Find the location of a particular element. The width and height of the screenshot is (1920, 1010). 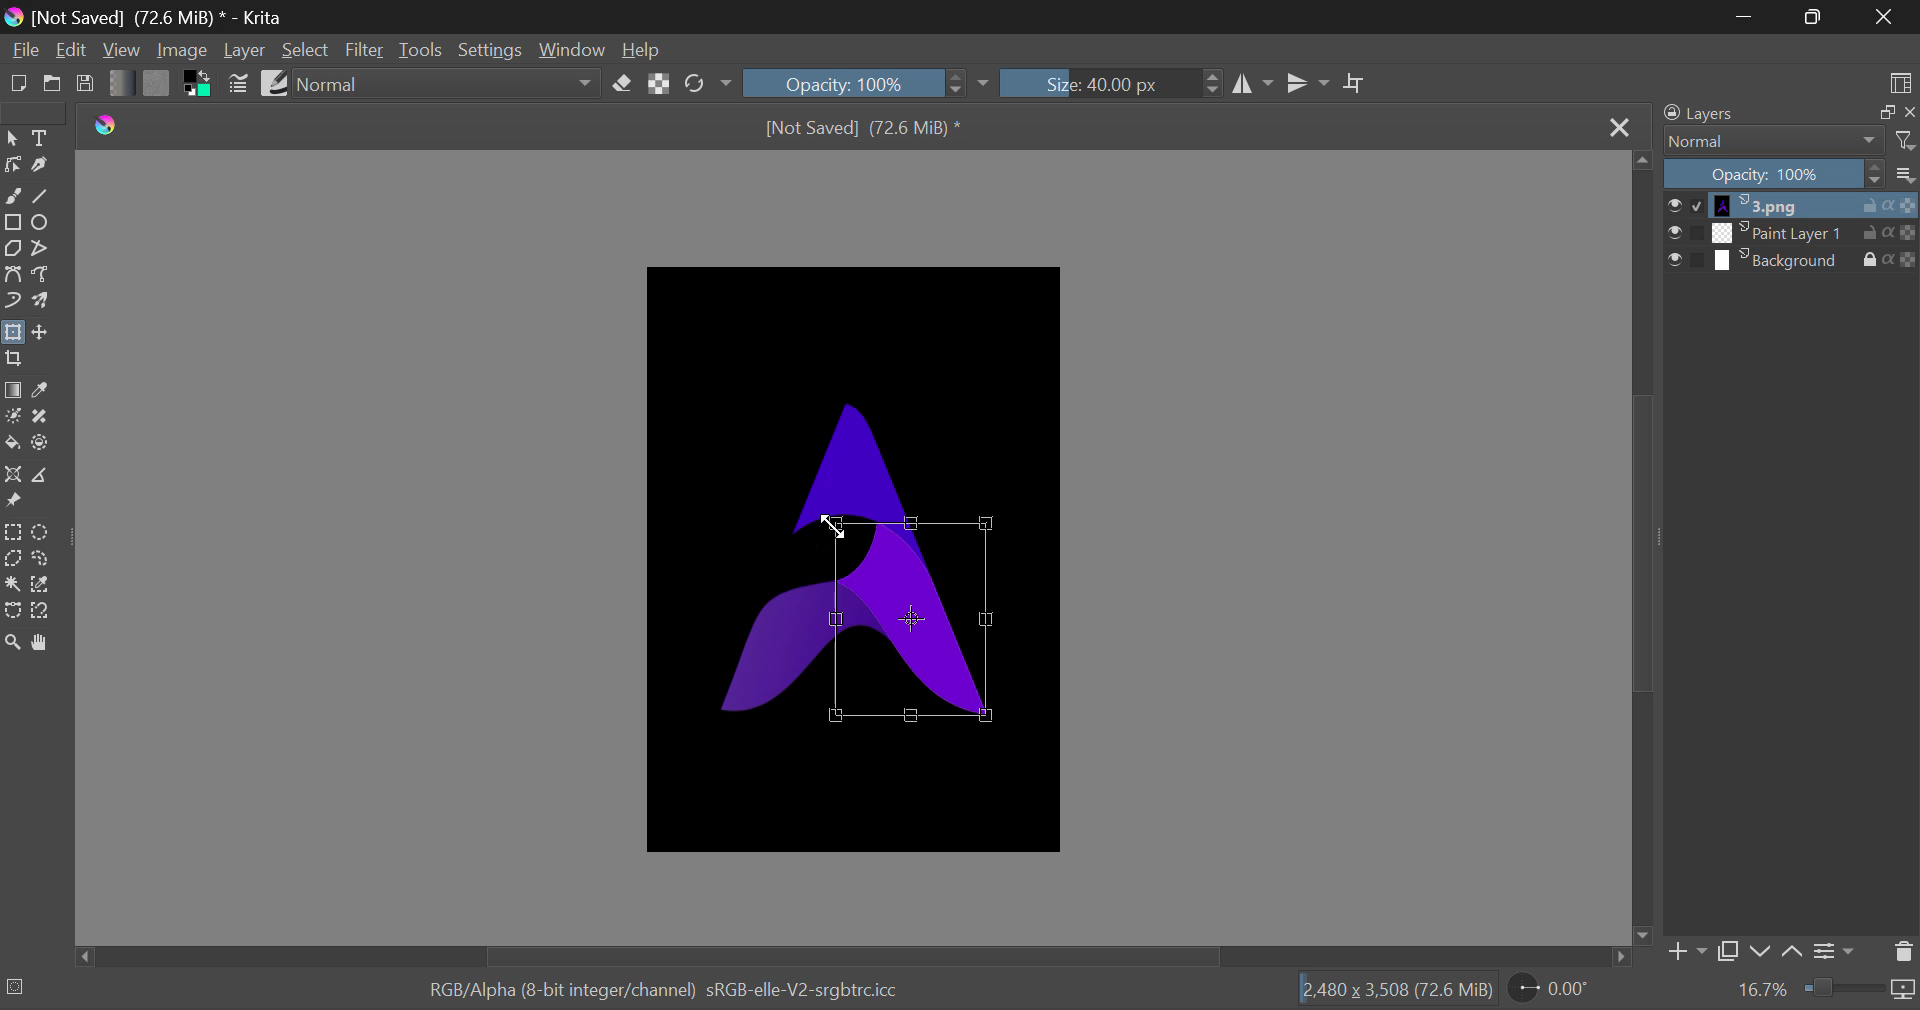

Window is located at coordinates (569, 50).